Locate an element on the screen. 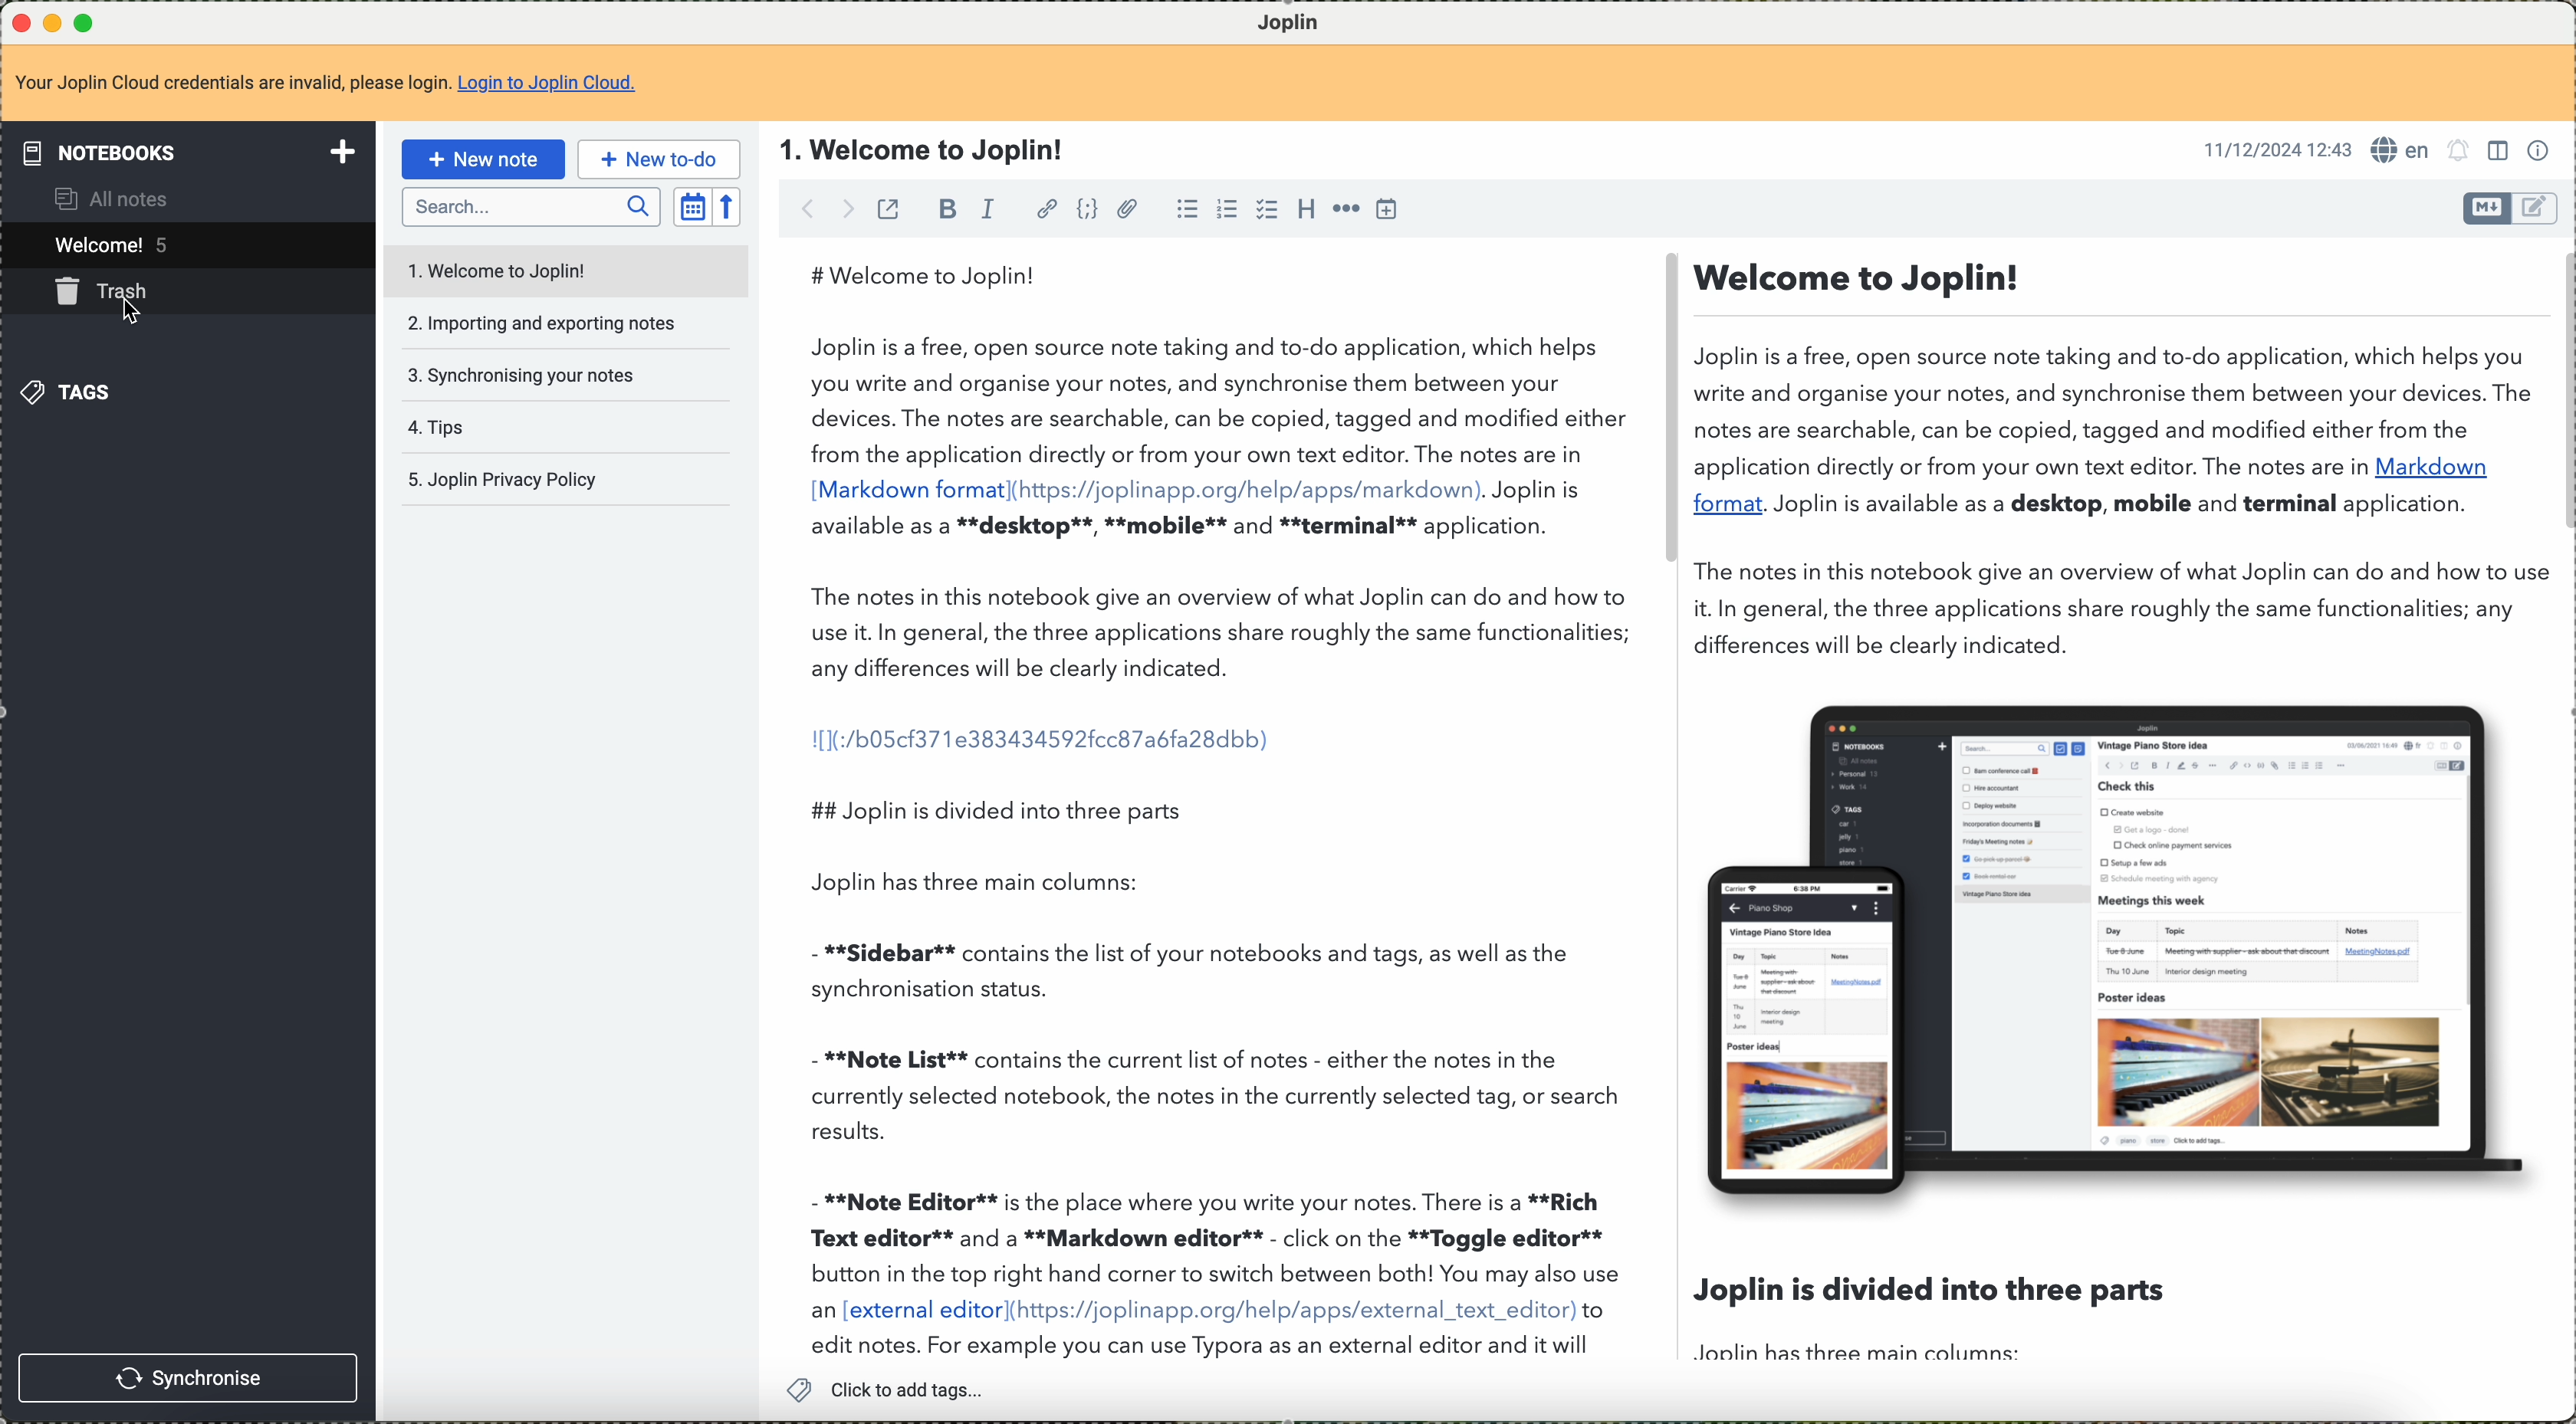  note properties is located at coordinates (2544, 152).